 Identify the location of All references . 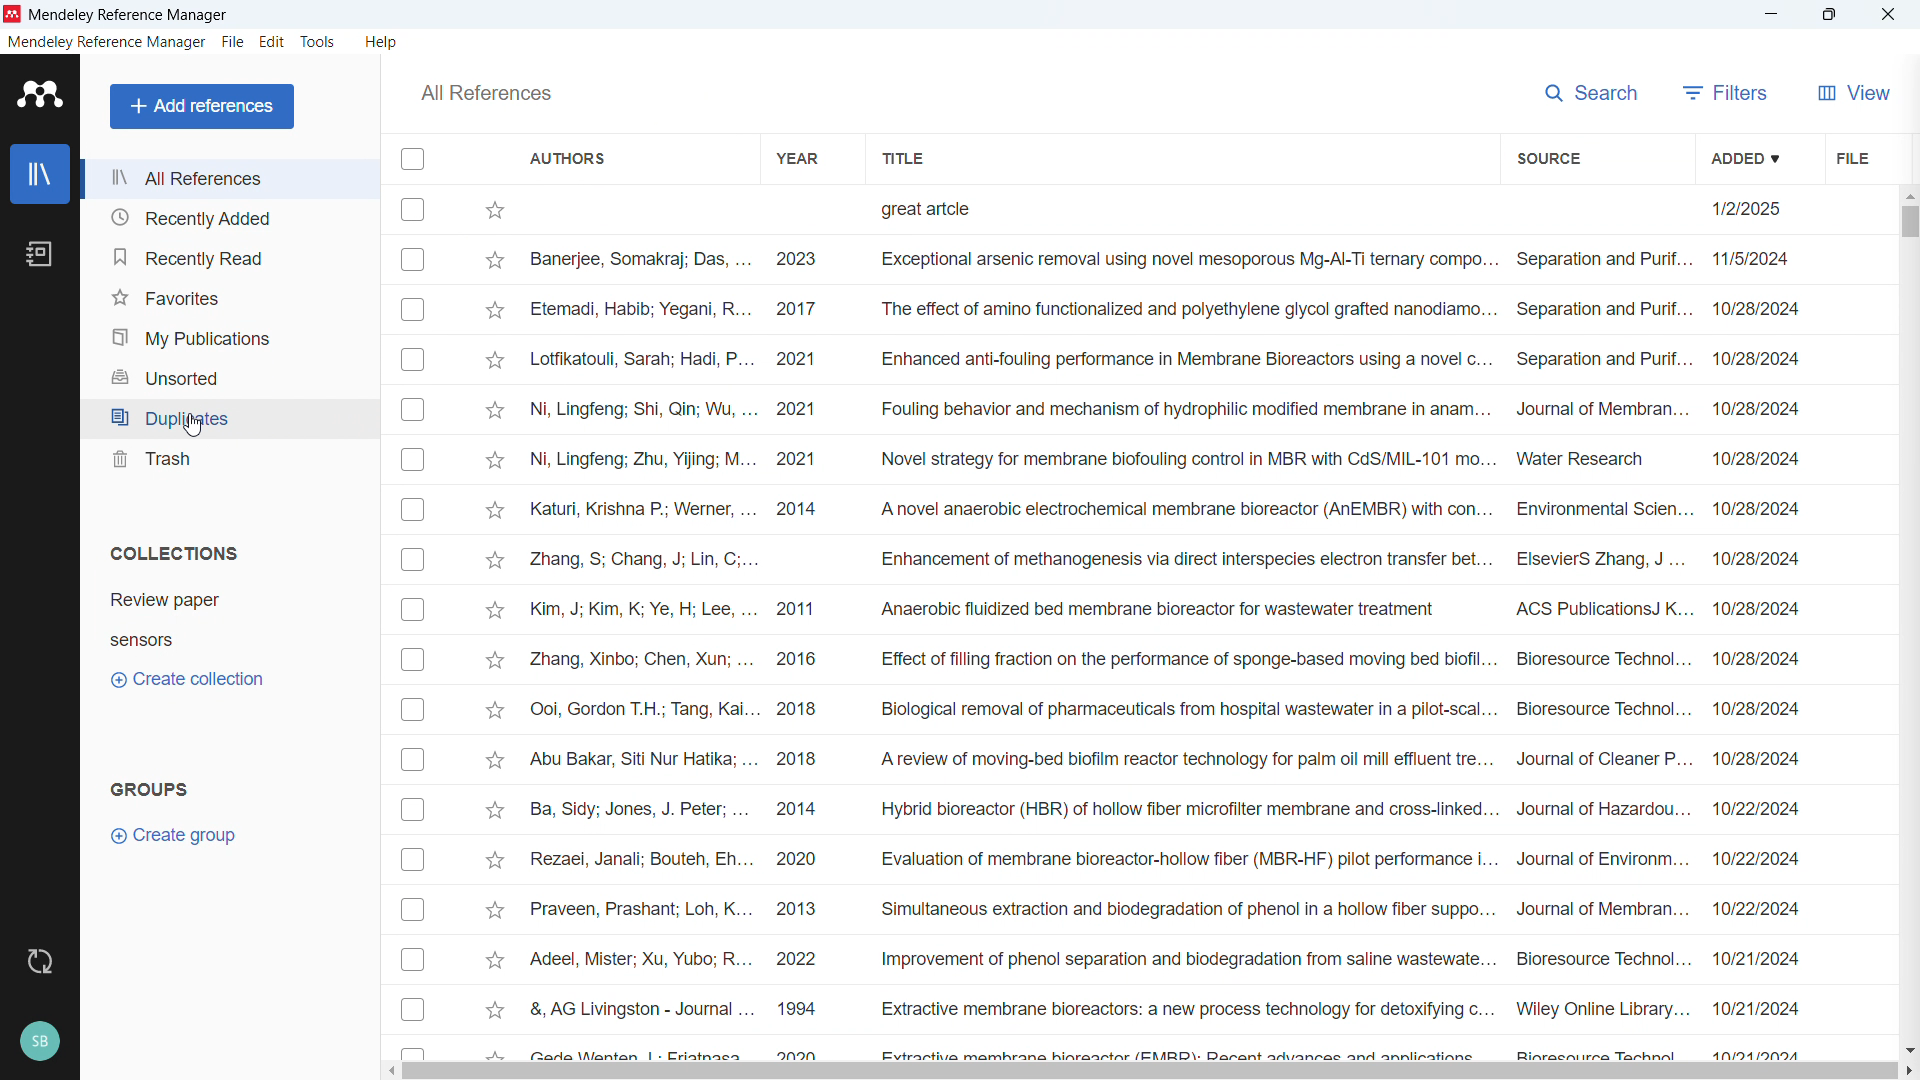
(490, 93).